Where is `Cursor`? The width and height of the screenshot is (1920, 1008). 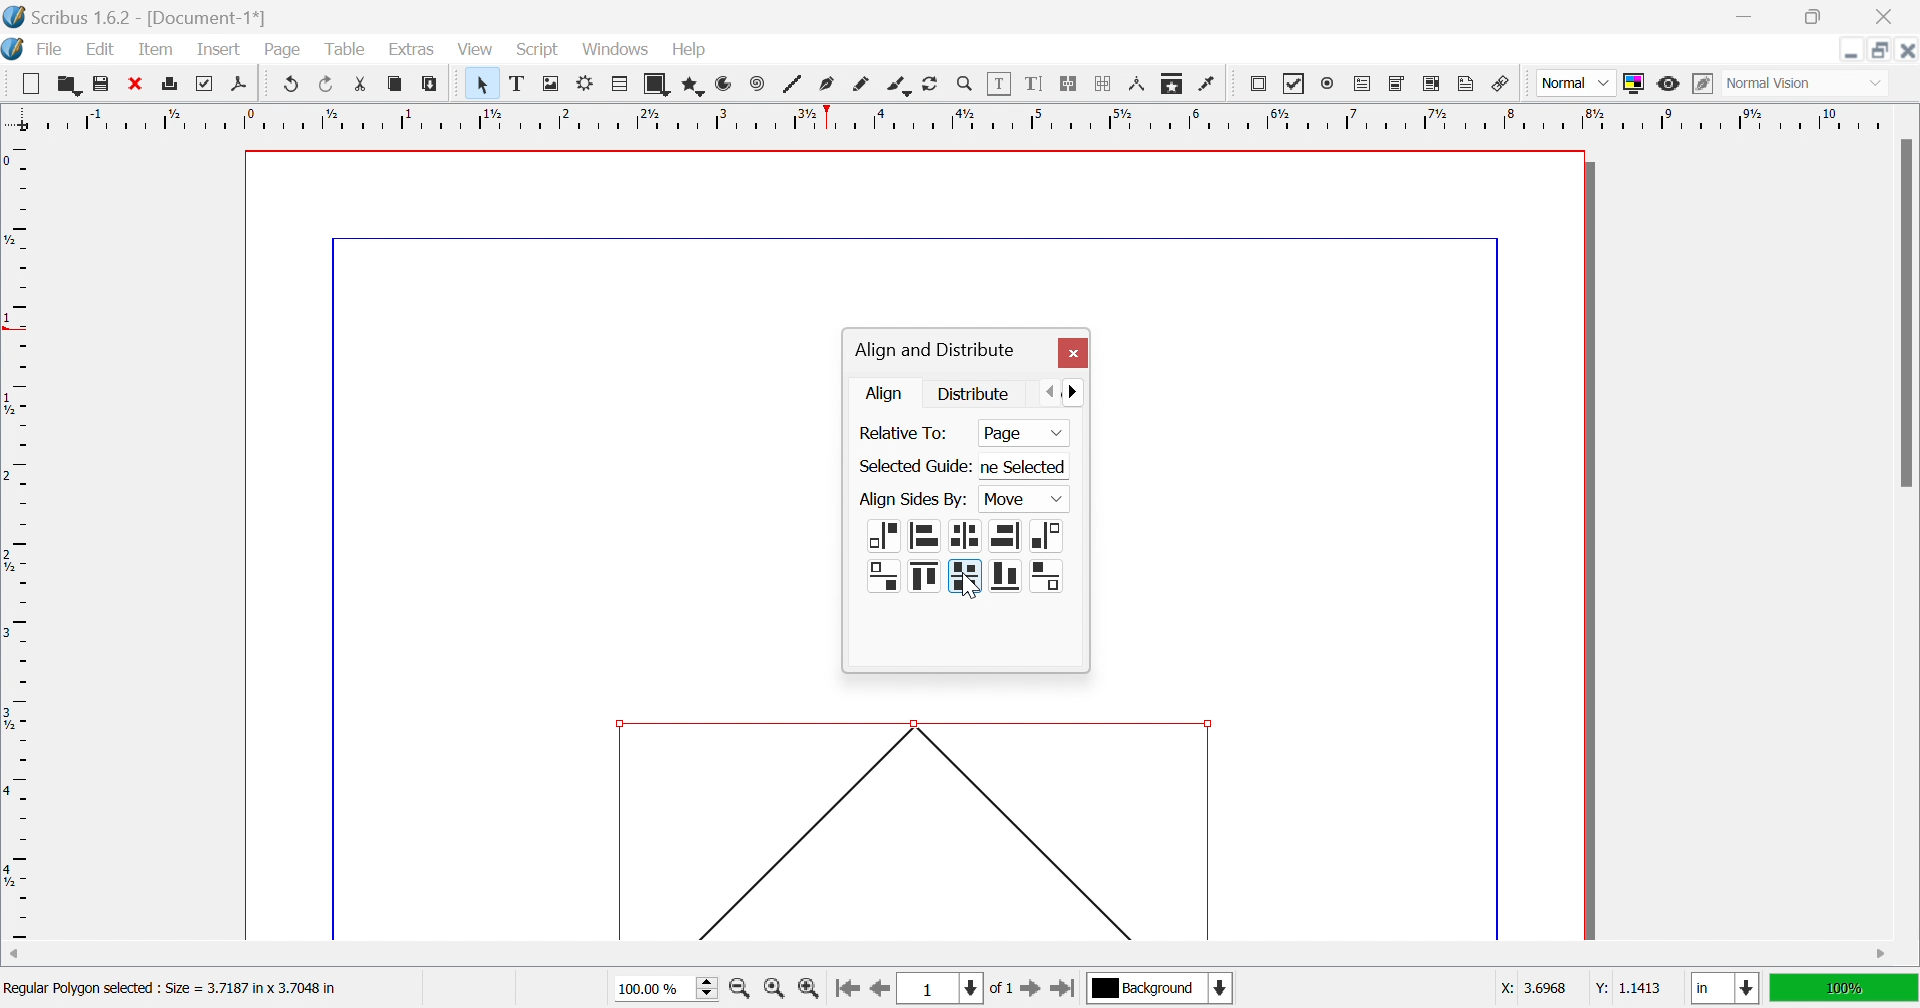
Cursor is located at coordinates (633, 58).